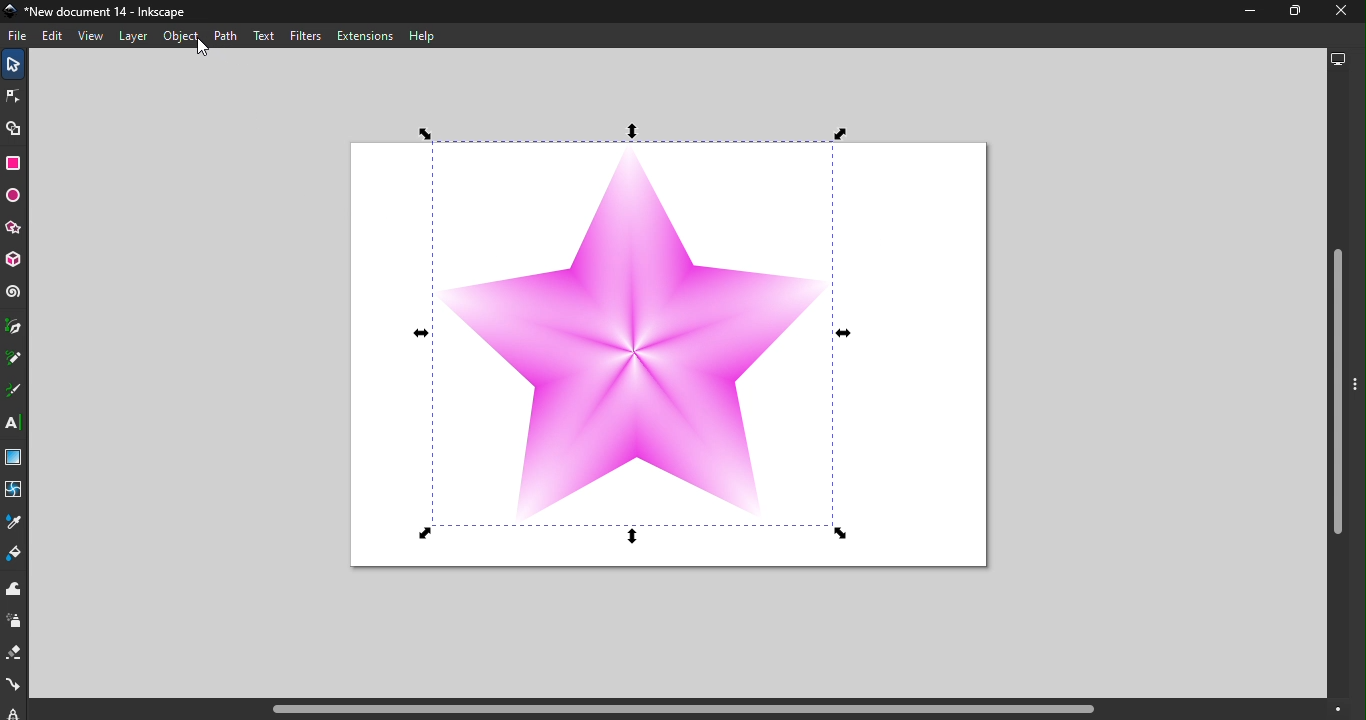 The height and width of the screenshot is (720, 1366). What do you see at coordinates (179, 36) in the screenshot?
I see `Object` at bounding box center [179, 36].